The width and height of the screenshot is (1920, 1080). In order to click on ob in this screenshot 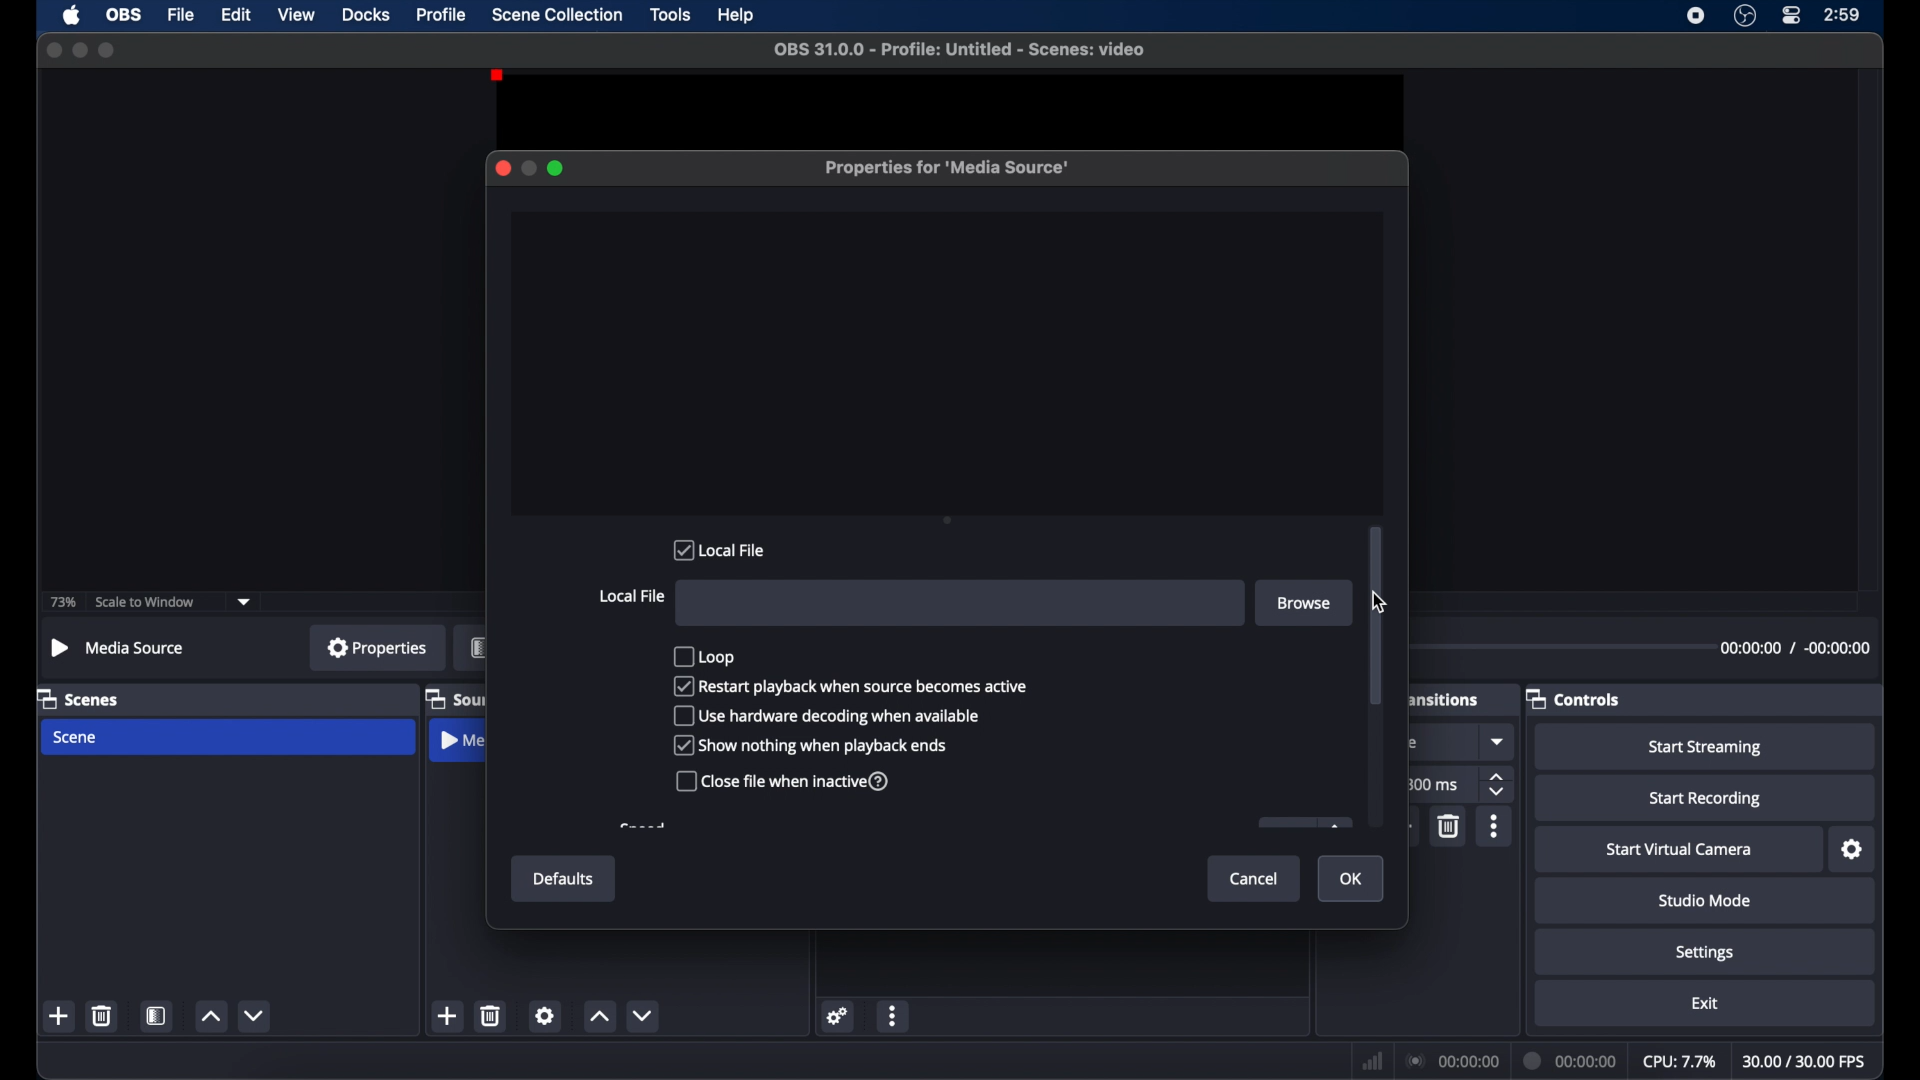, I will do `click(126, 15)`.